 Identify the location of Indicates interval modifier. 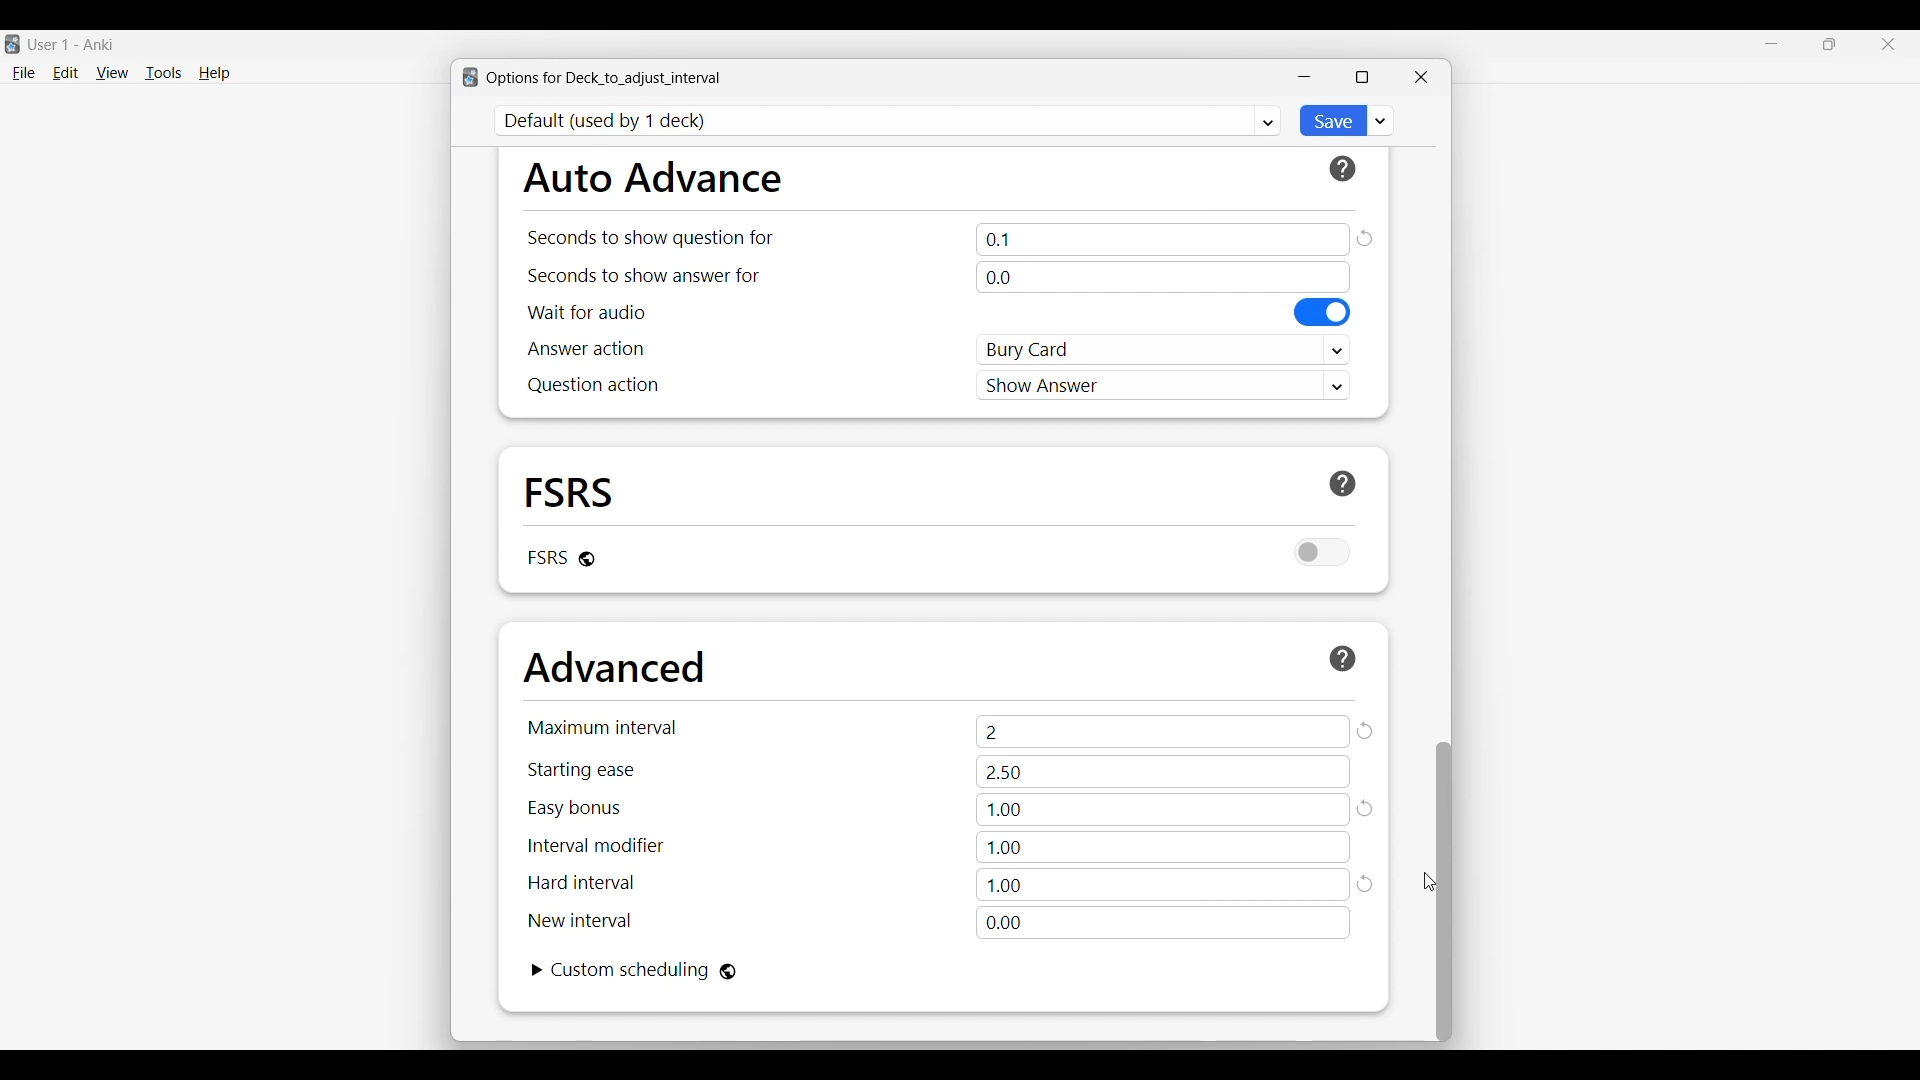
(596, 845).